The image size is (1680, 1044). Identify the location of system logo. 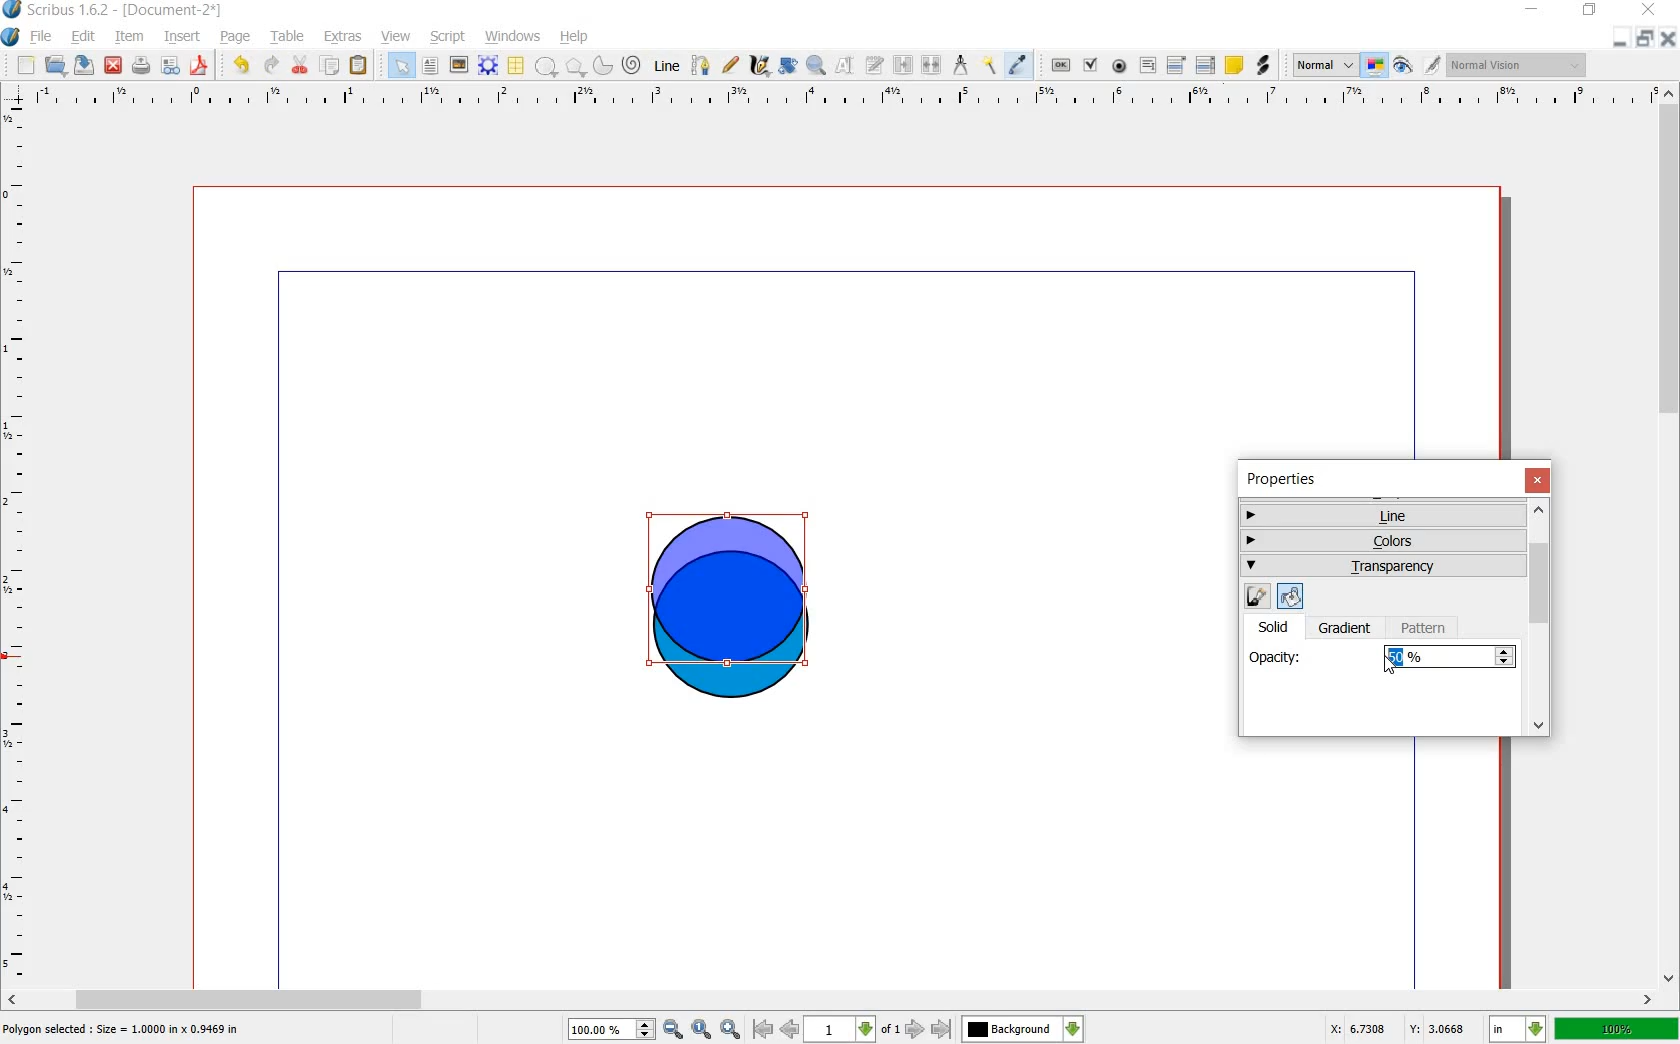
(10, 37).